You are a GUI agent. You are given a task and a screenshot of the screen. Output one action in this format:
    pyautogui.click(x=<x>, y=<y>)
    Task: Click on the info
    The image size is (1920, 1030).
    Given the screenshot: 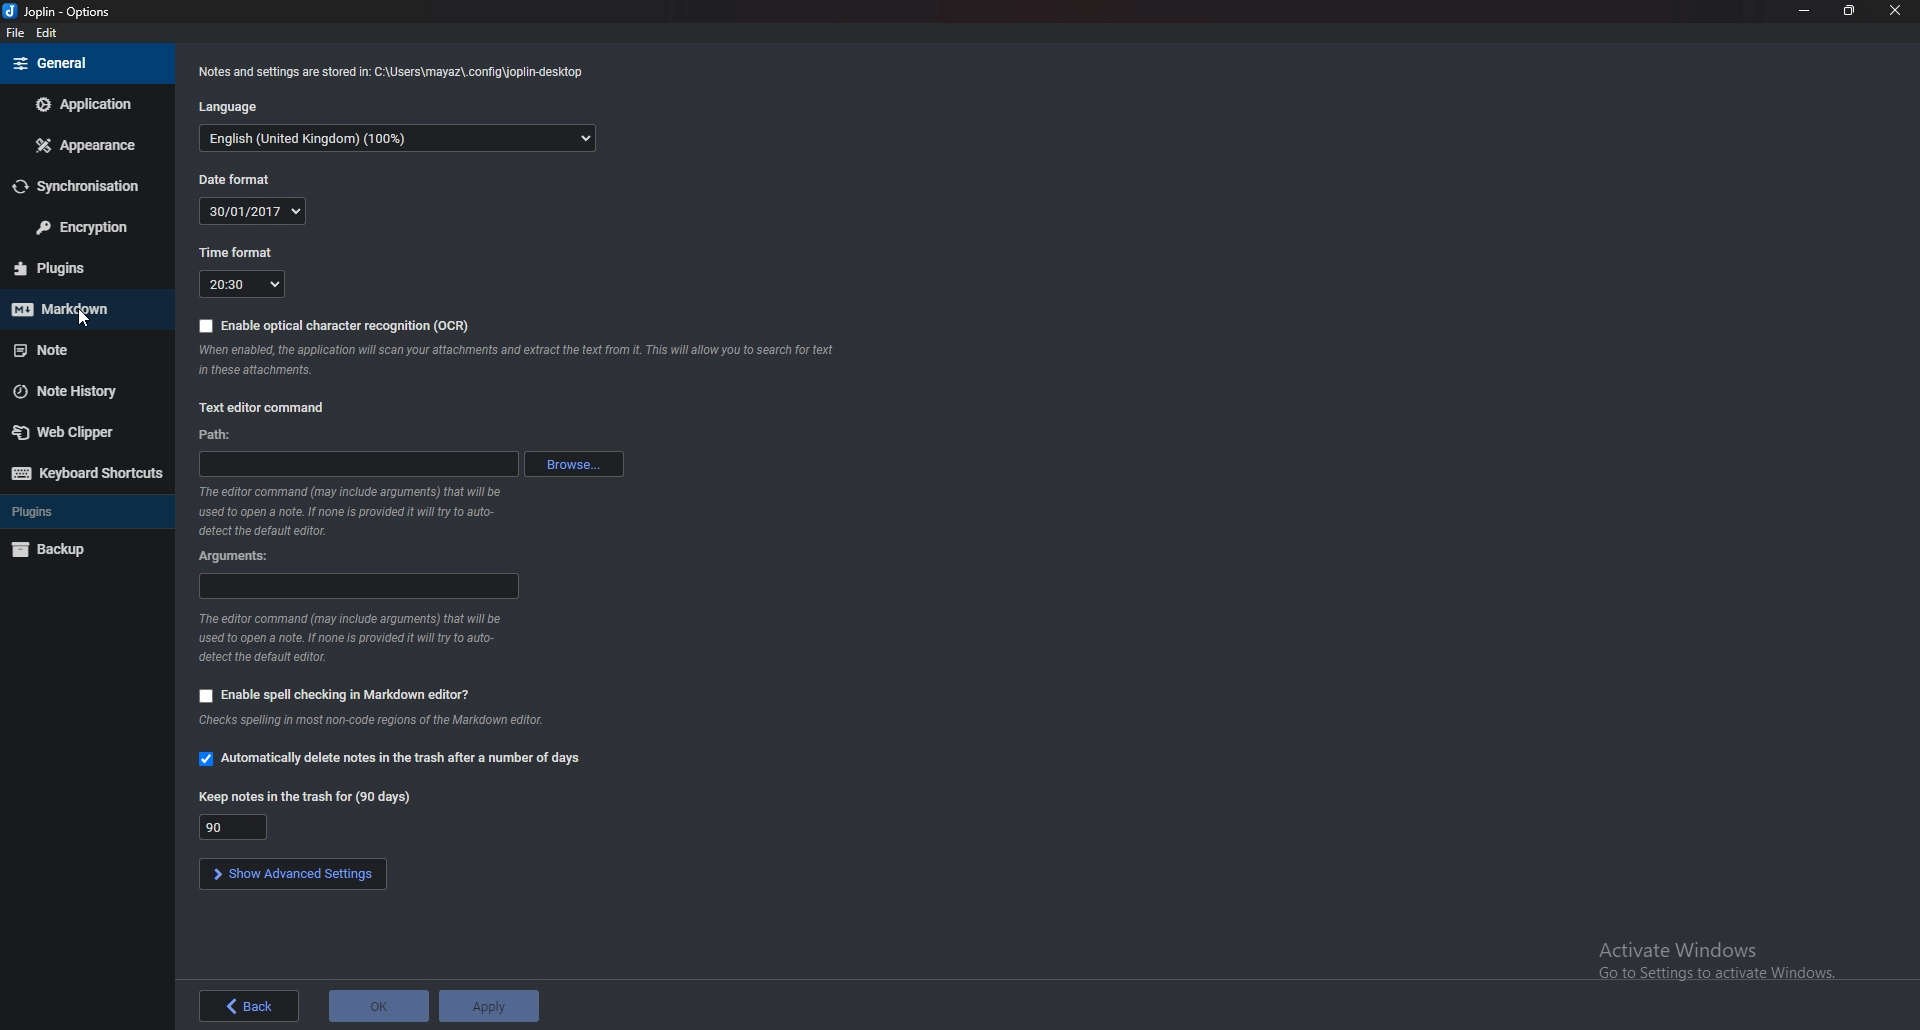 What is the action you would take?
    pyautogui.click(x=522, y=359)
    